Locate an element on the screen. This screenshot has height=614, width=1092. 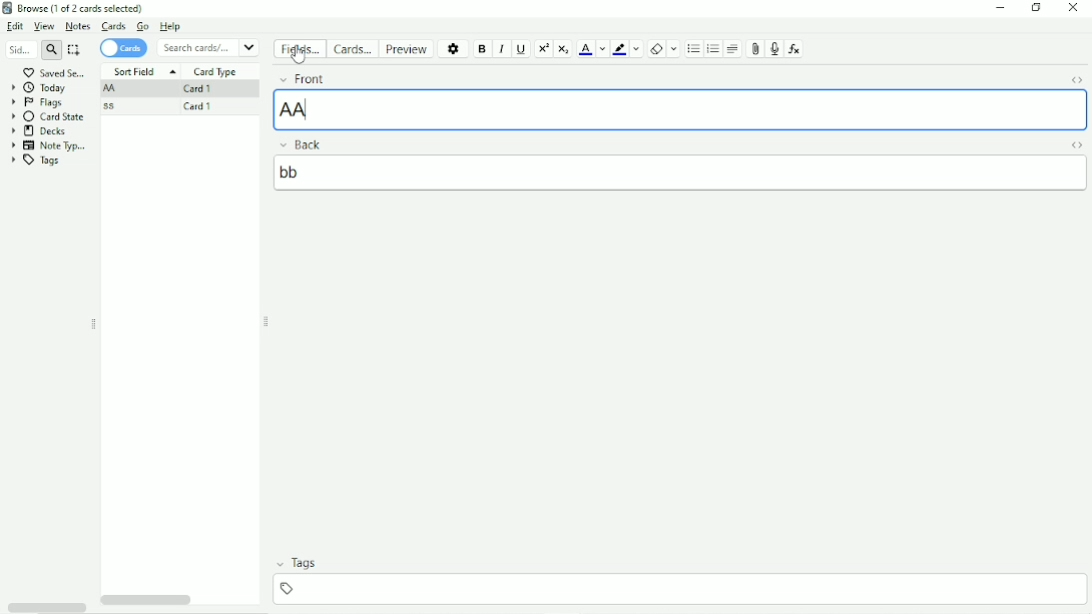
Change color is located at coordinates (636, 49).